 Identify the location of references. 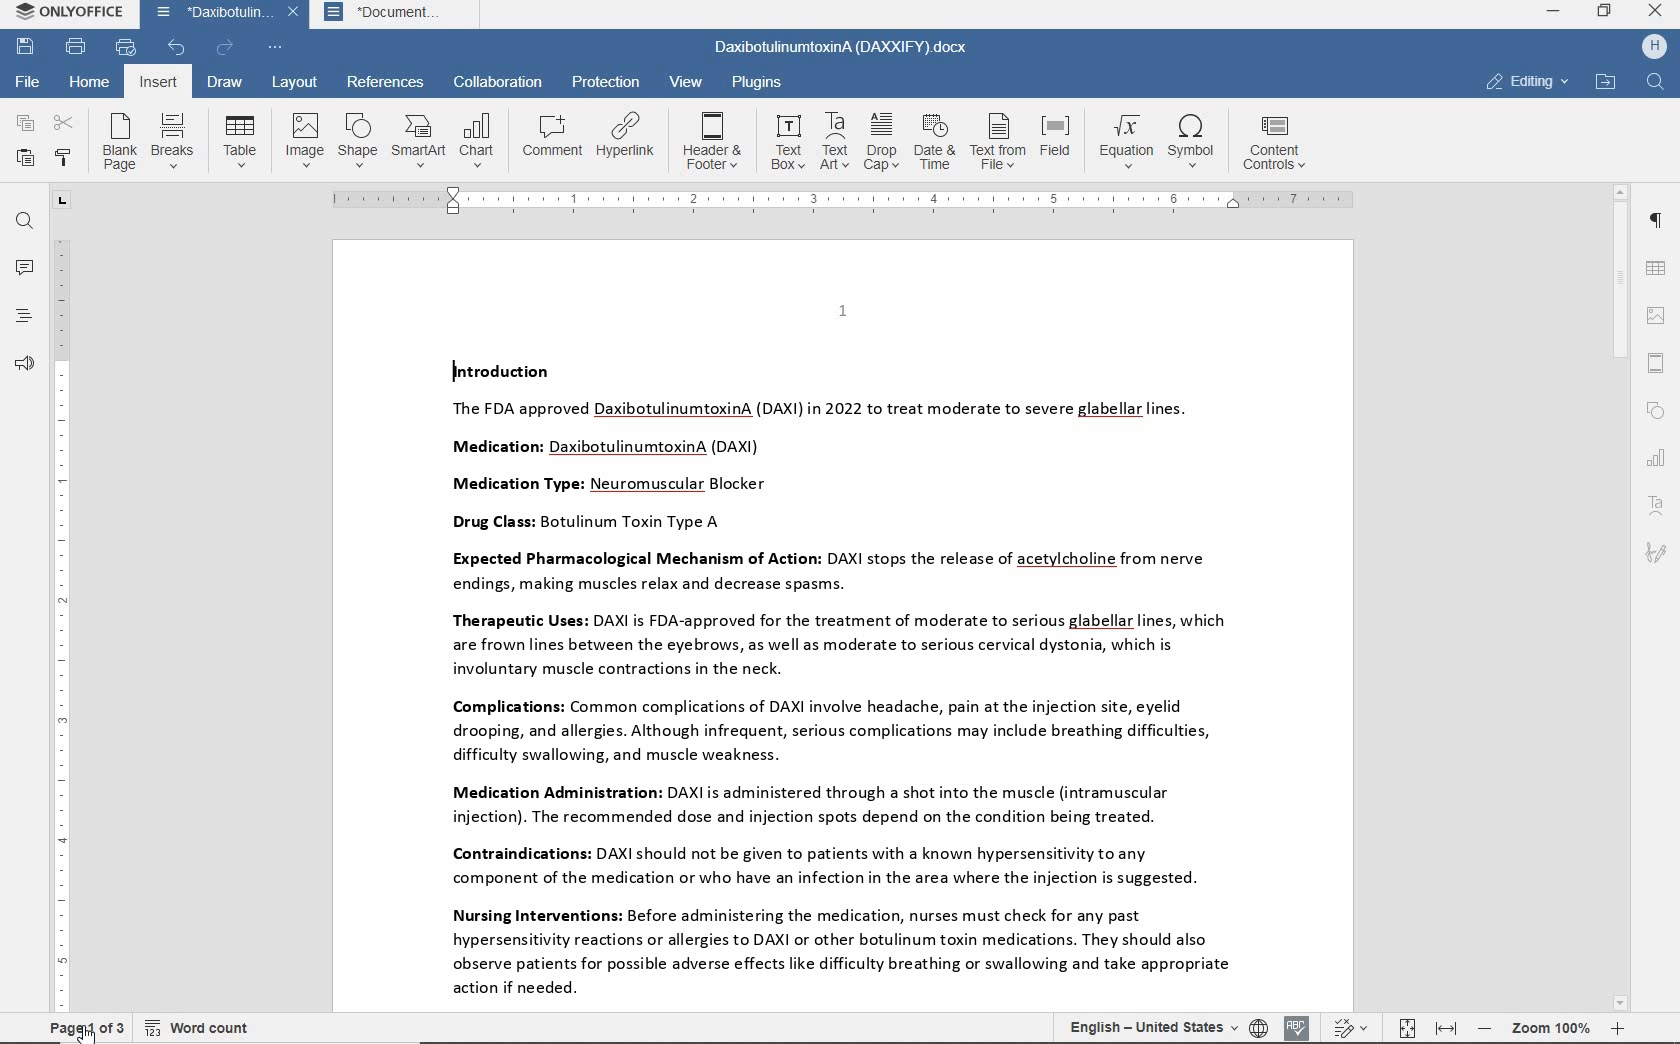
(386, 81).